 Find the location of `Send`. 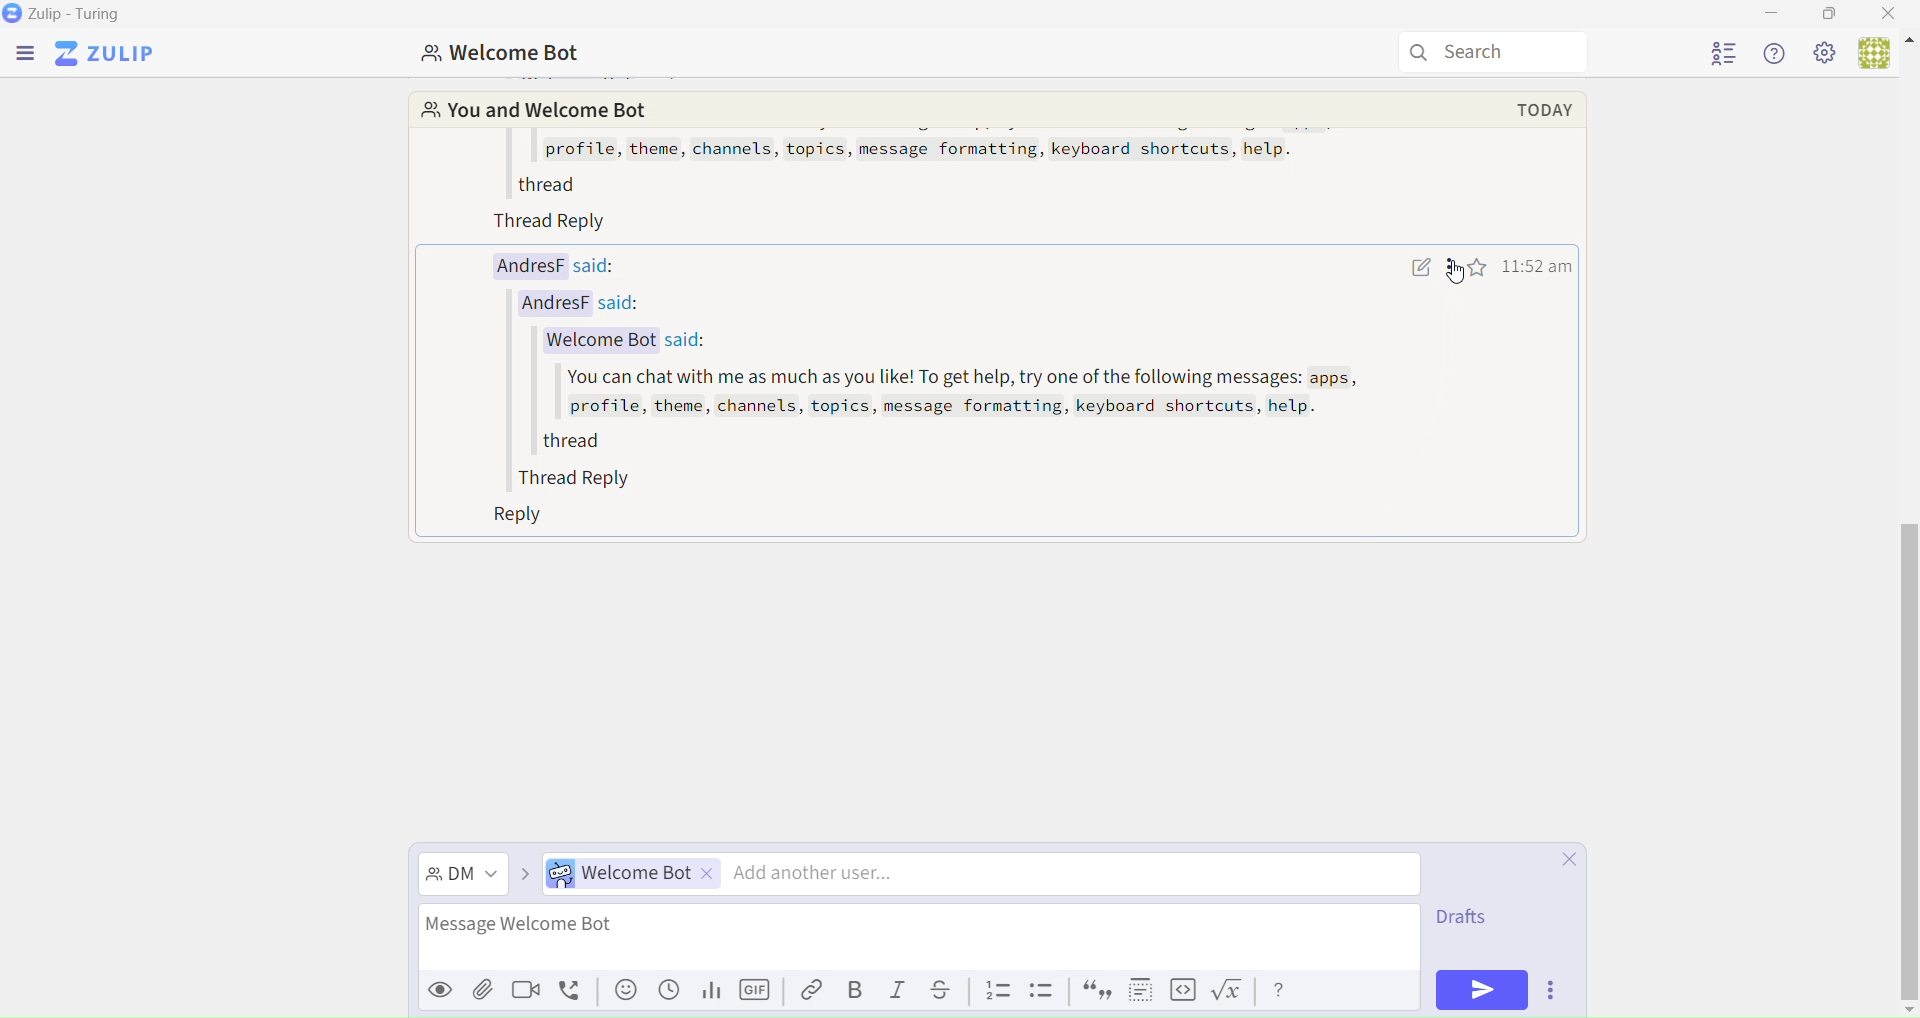

Send is located at coordinates (1480, 992).